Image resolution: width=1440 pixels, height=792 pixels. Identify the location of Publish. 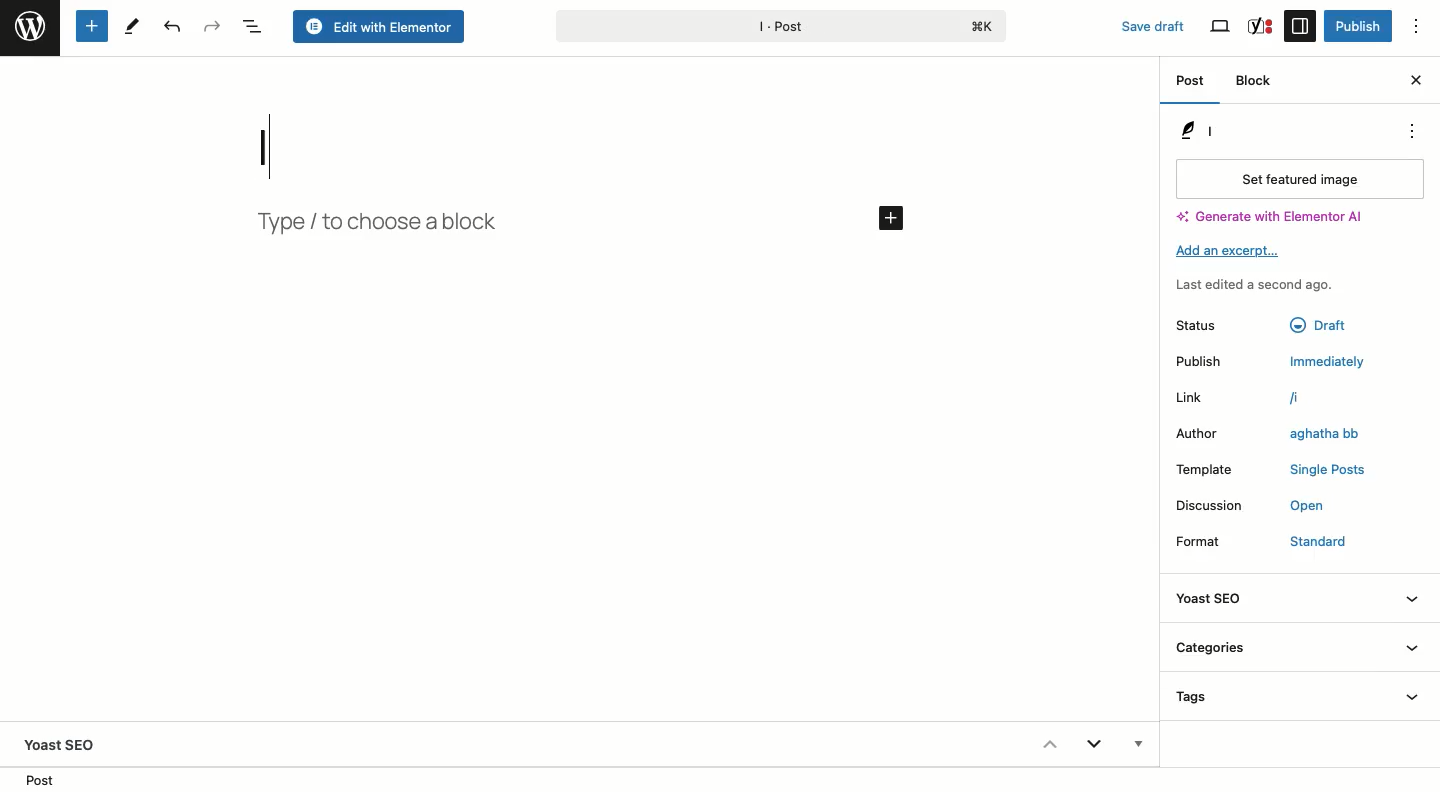
(1205, 361).